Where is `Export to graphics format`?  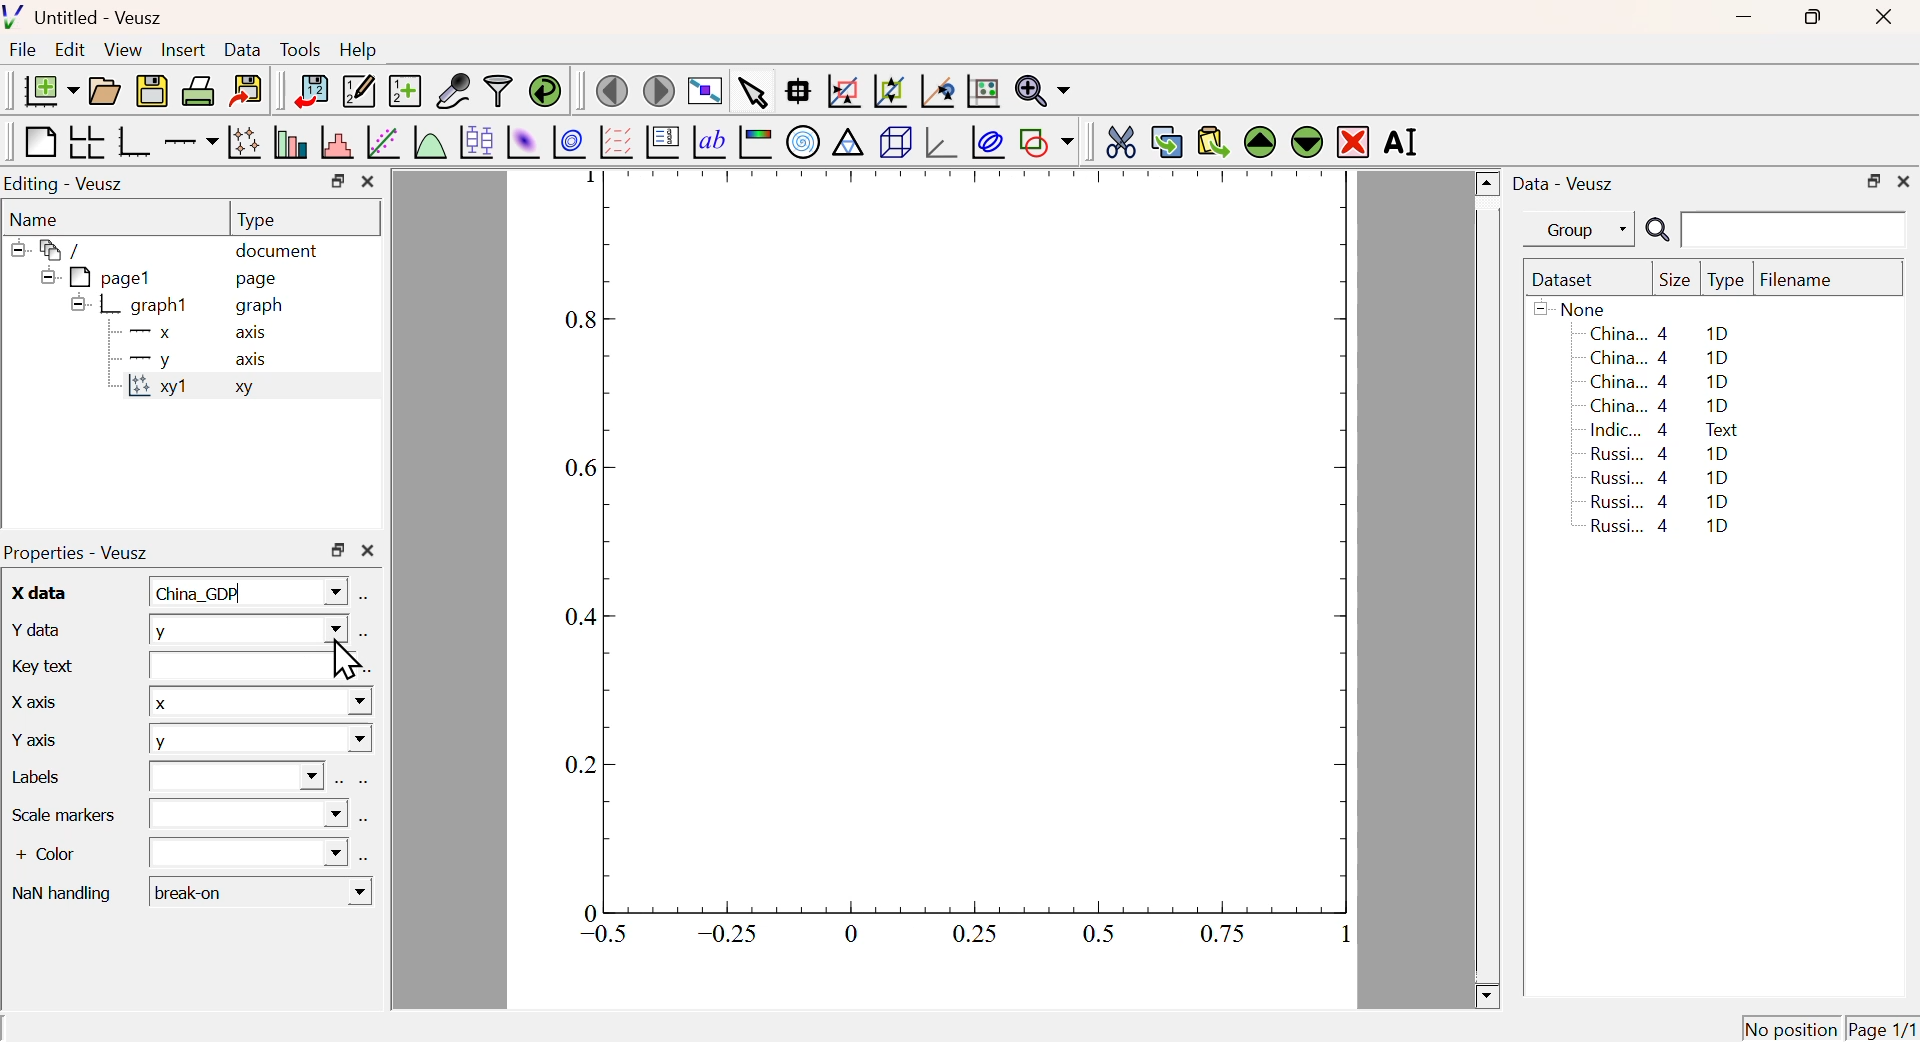 Export to graphics format is located at coordinates (247, 88).